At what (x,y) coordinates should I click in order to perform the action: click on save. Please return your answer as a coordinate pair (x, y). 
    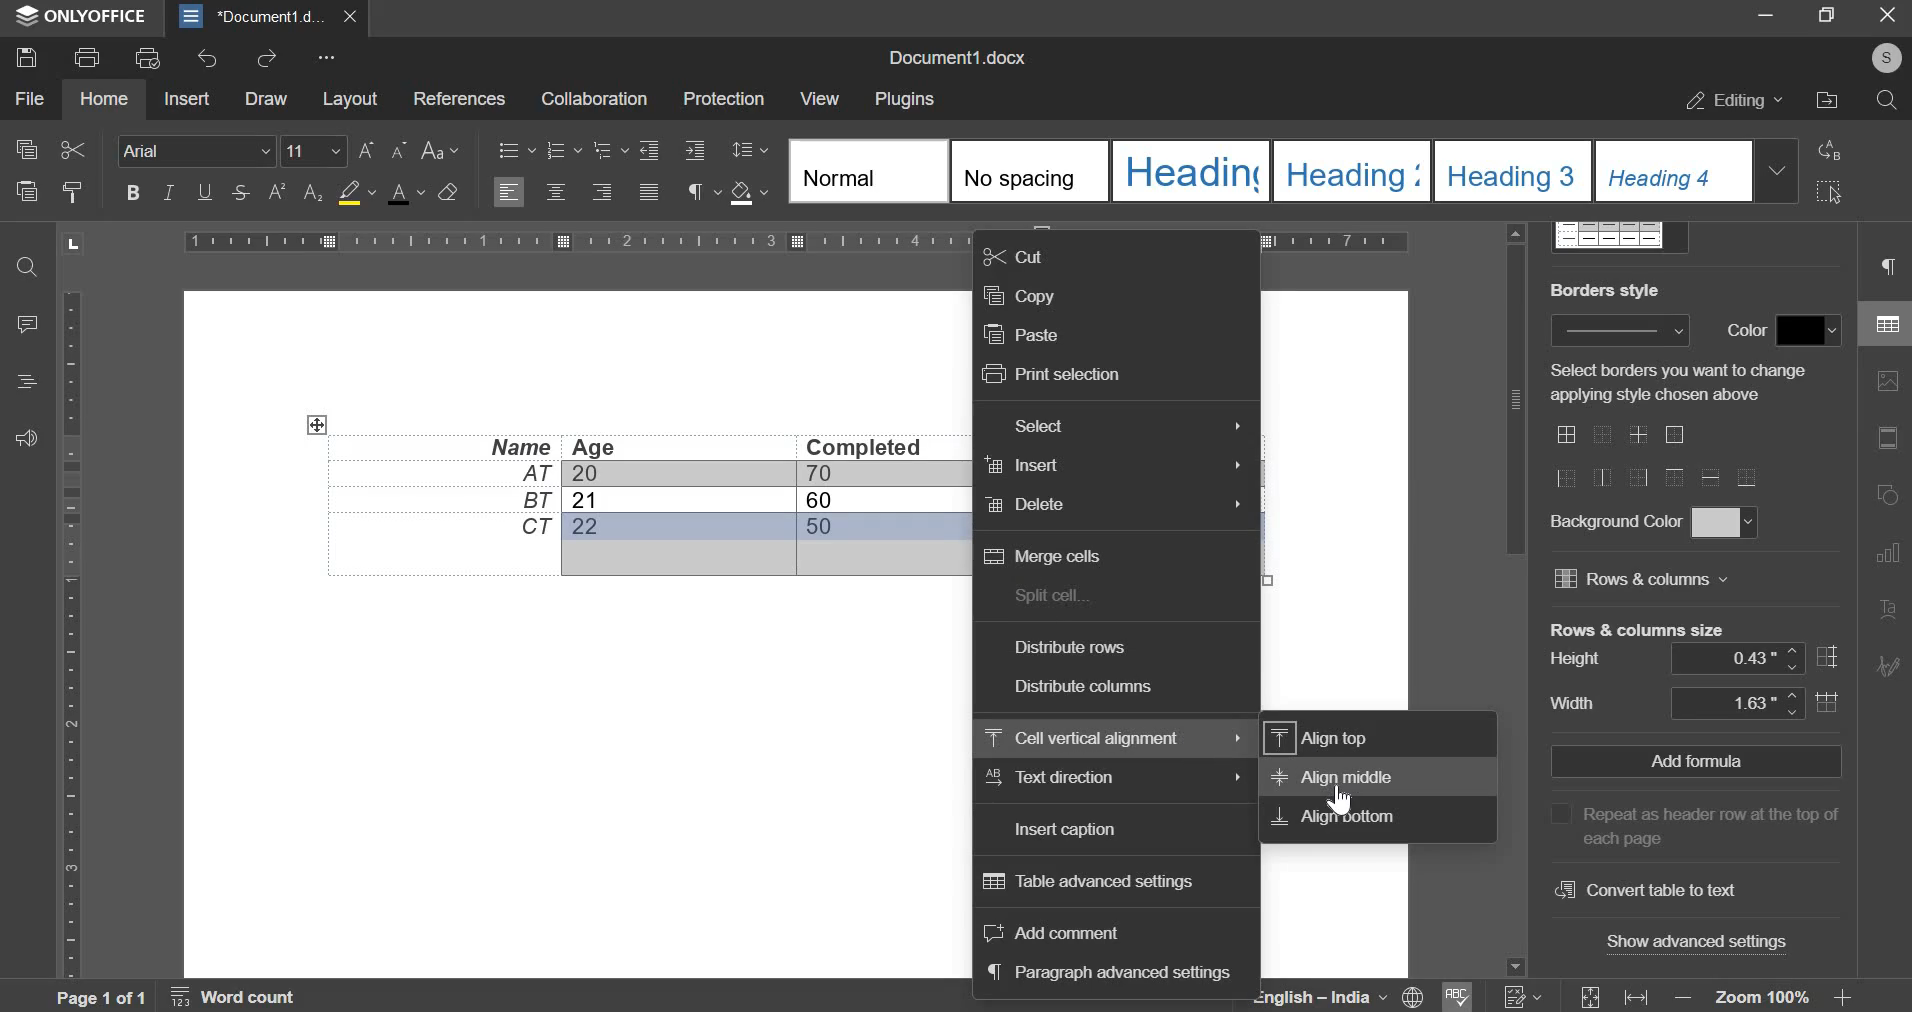
    Looking at the image, I should click on (25, 56).